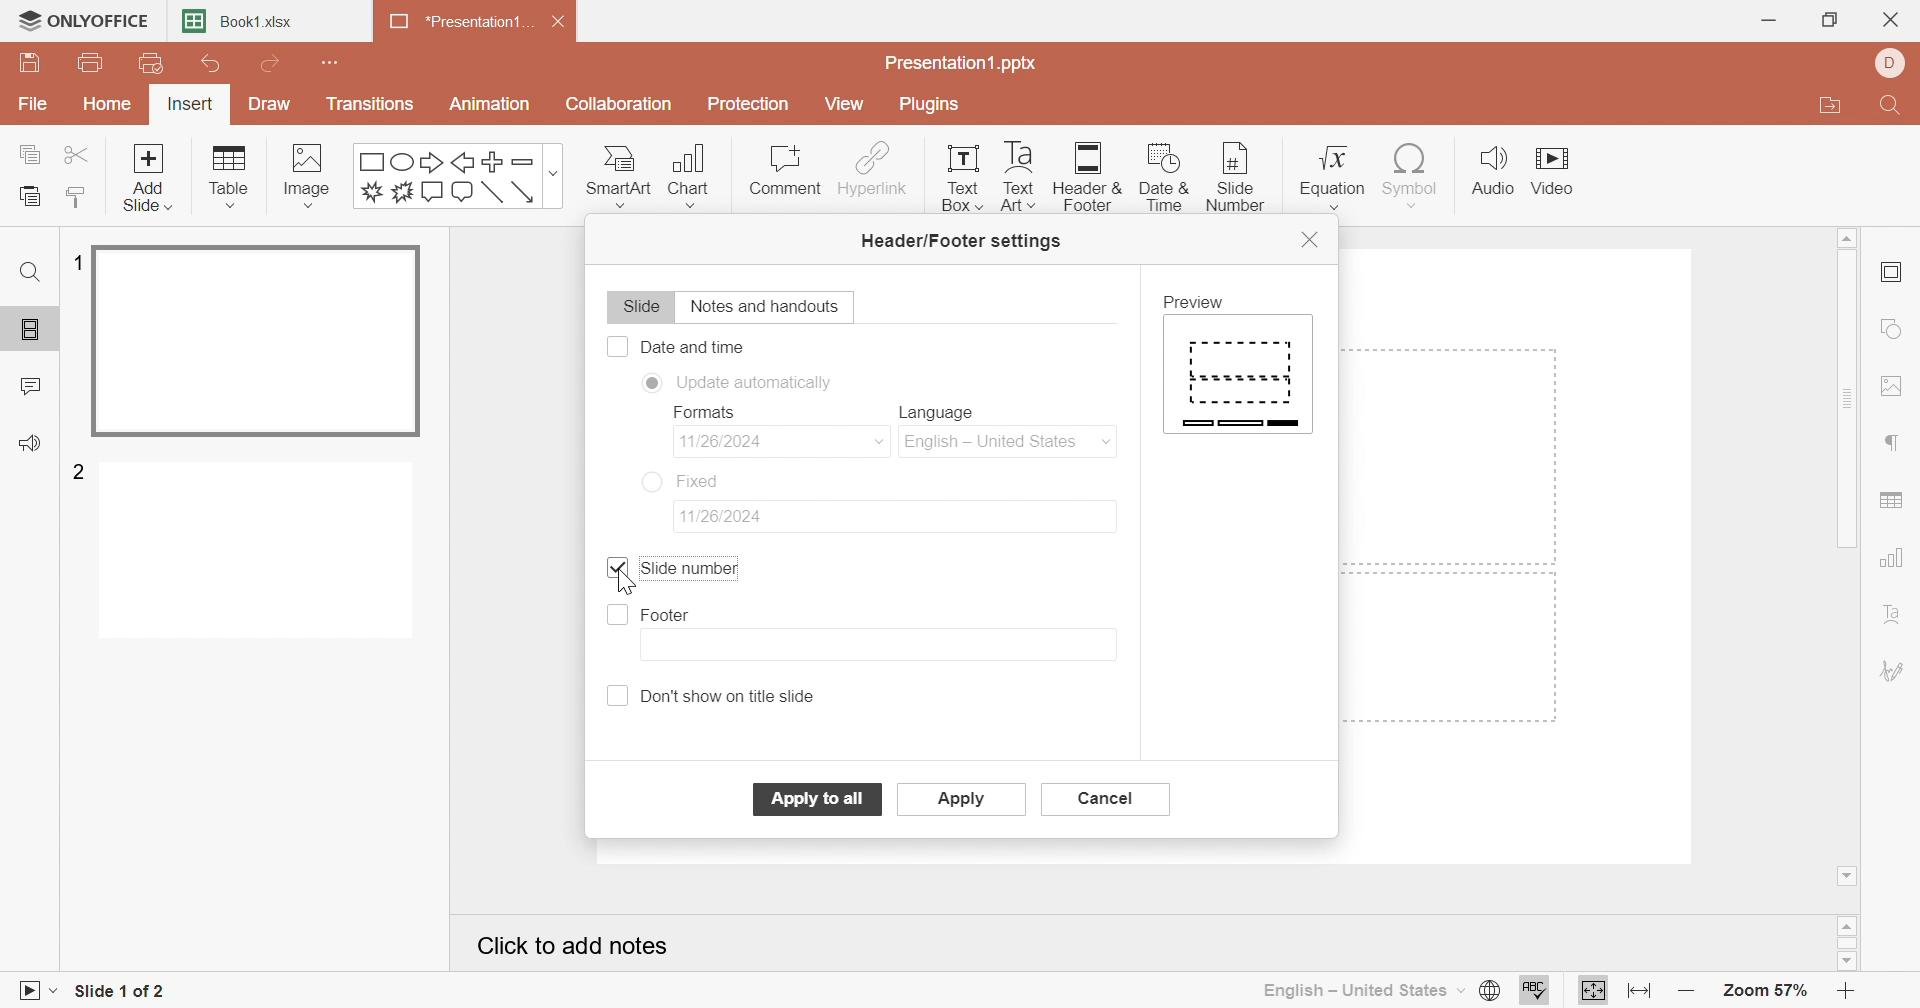 Image resolution: width=1920 pixels, height=1008 pixels. I want to click on Header & Footer, so click(1090, 179).